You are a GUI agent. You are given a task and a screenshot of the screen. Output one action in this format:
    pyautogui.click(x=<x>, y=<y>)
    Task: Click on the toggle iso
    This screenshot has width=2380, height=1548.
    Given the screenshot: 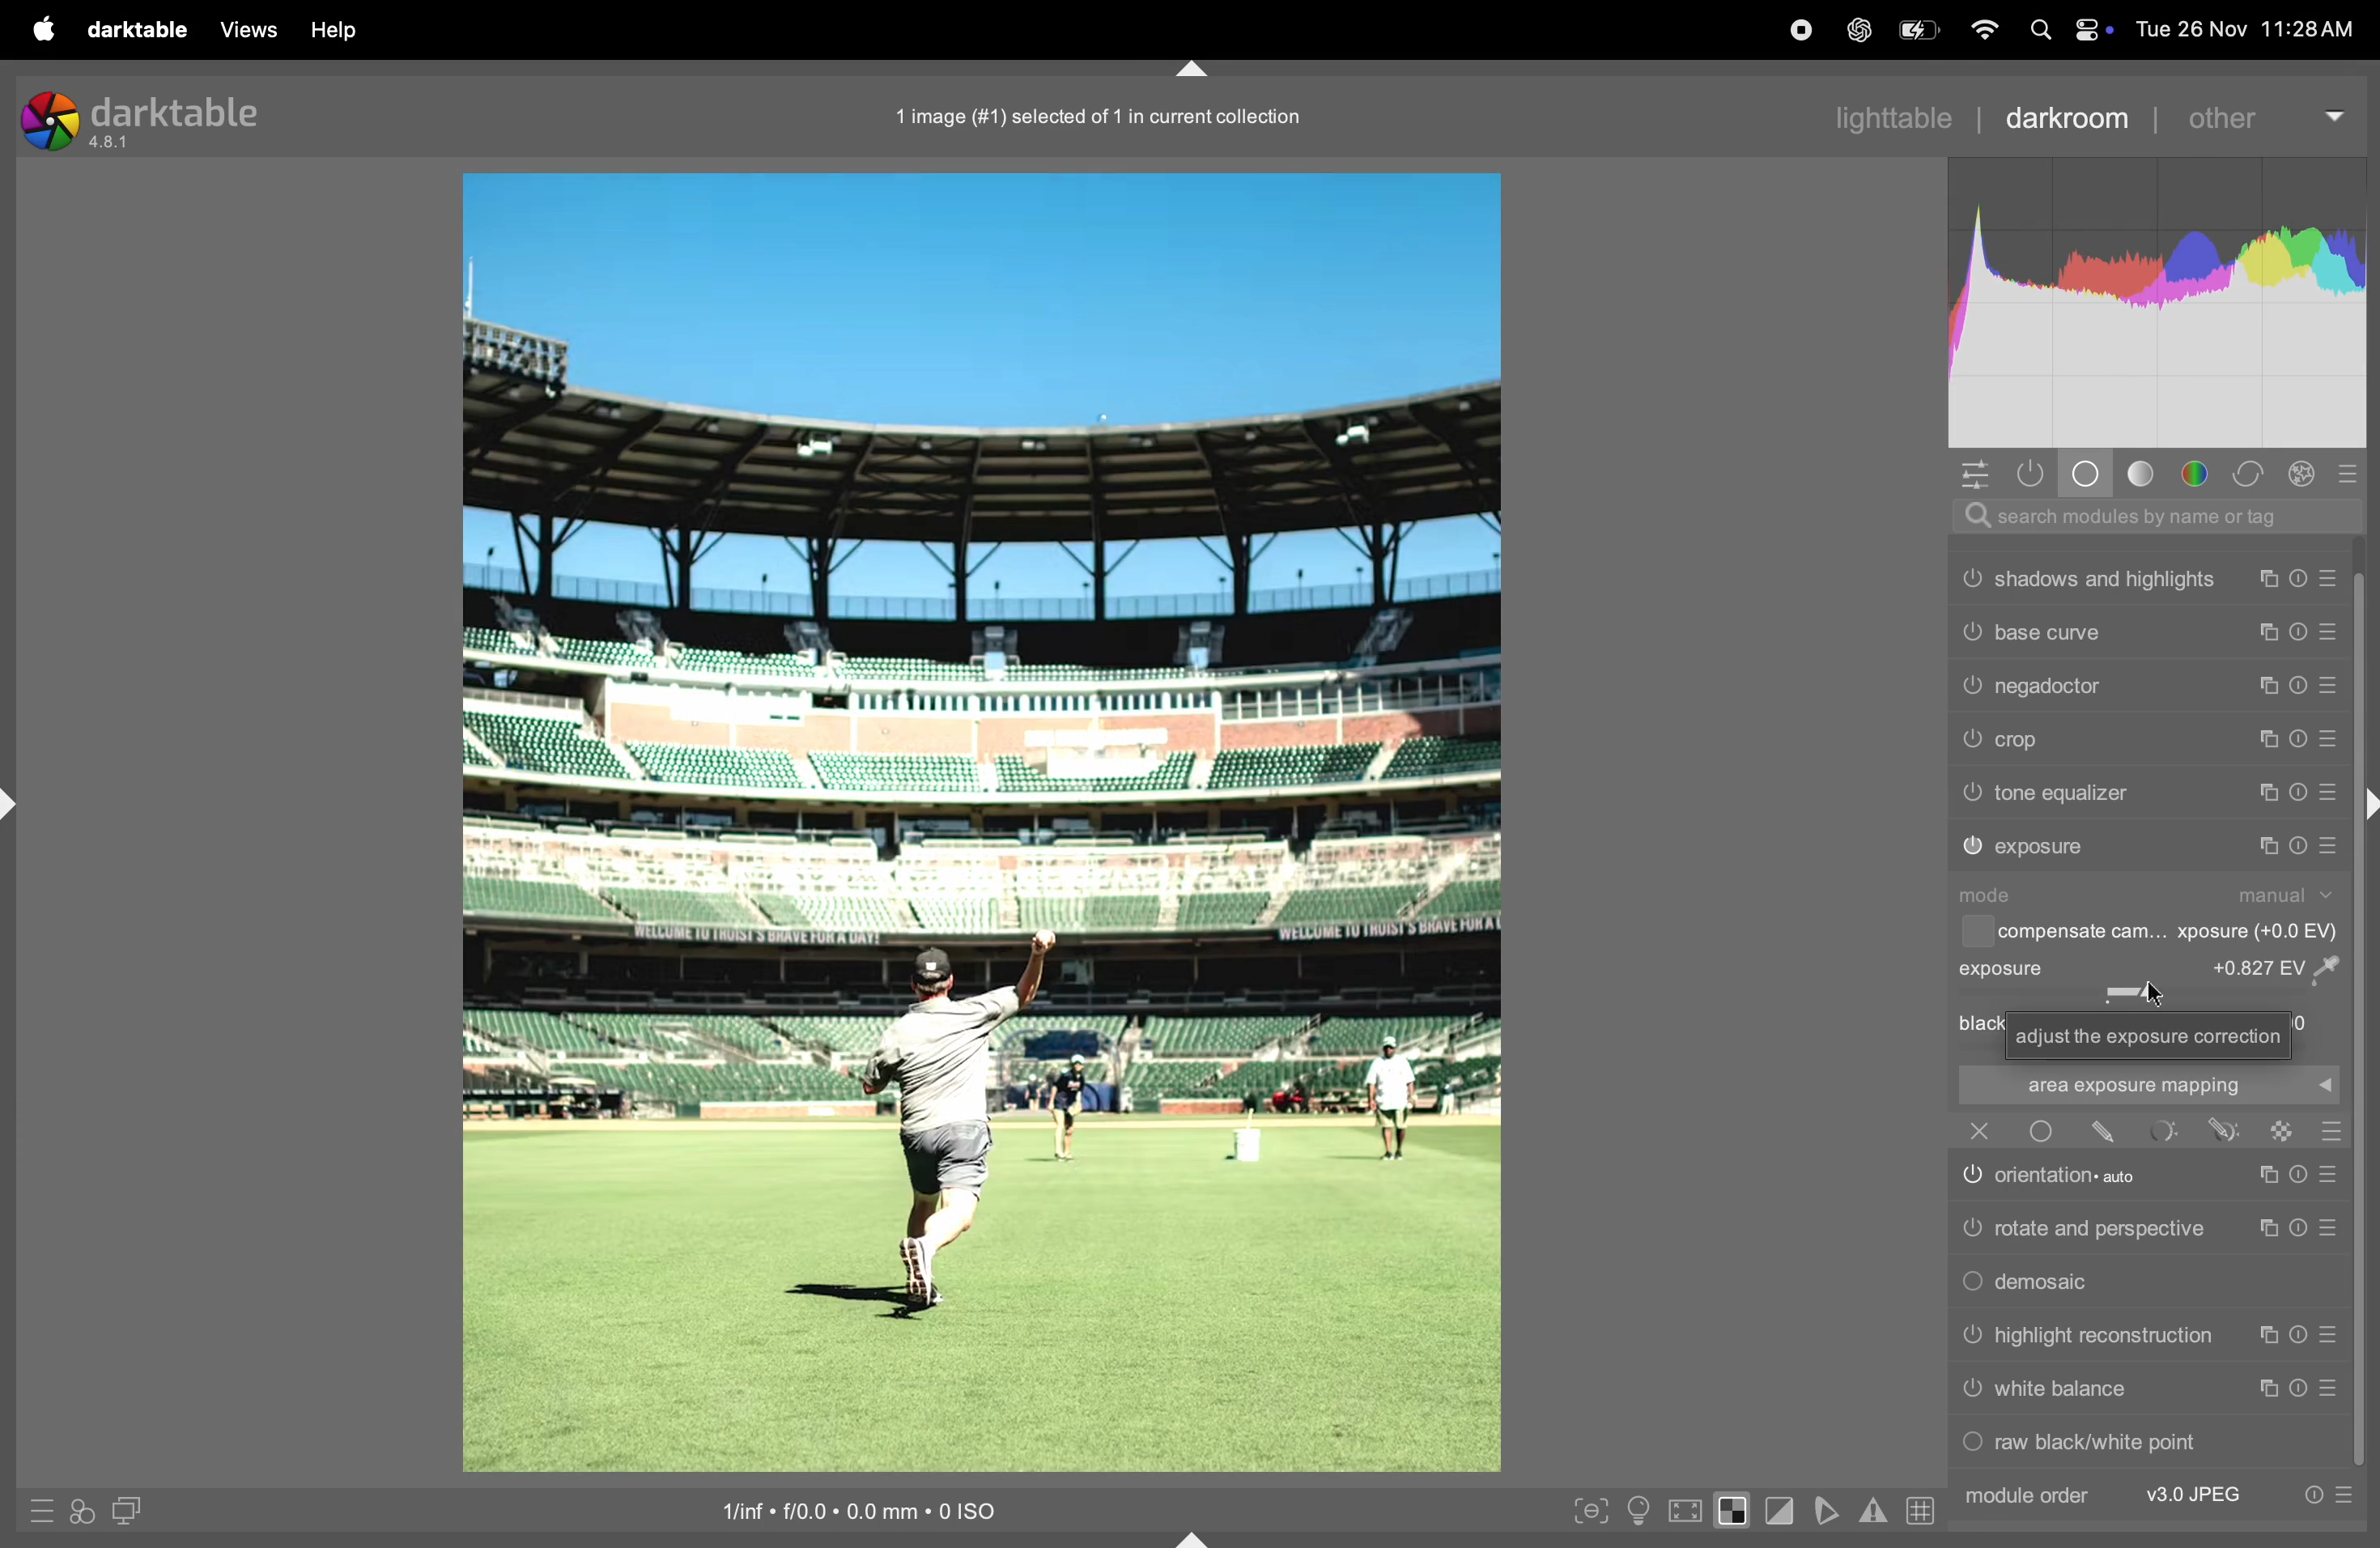 What is the action you would take?
    pyautogui.click(x=1638, y=1510)
    